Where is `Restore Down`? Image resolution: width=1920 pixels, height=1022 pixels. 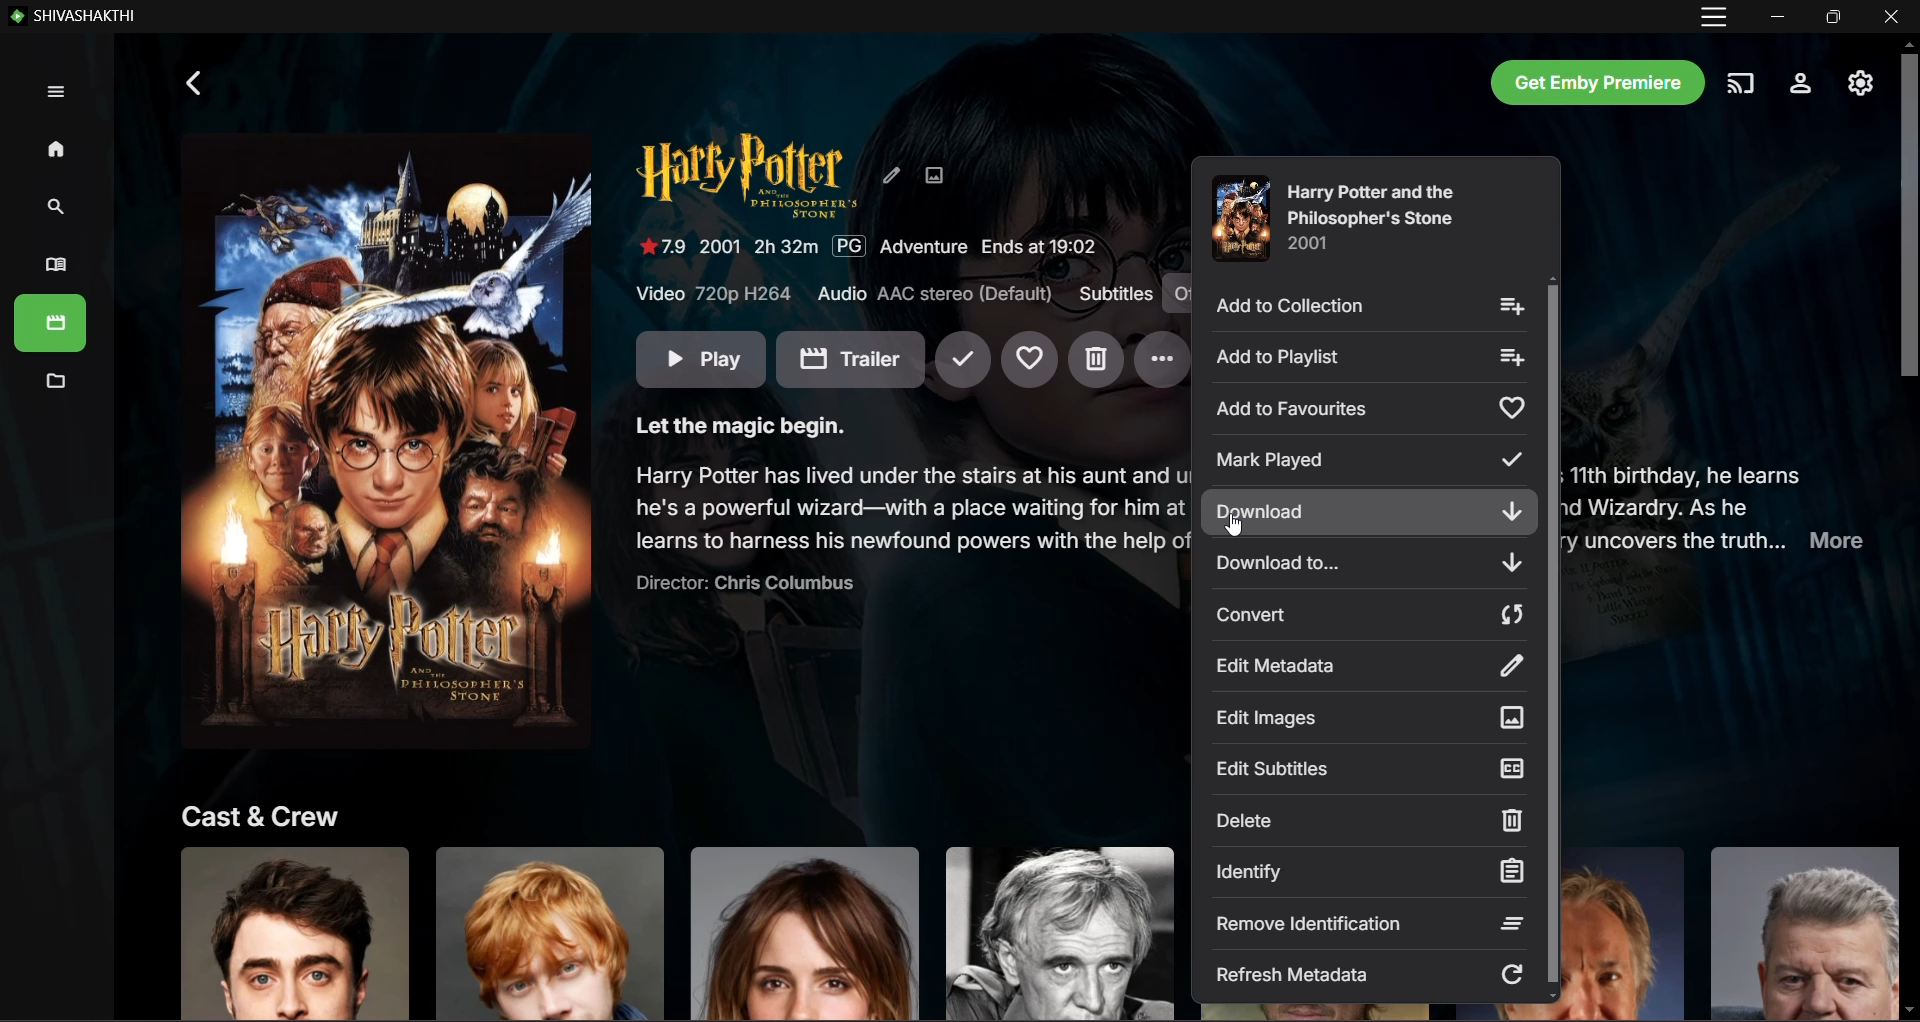
Restore Down is located at coordinates (1833, 17).